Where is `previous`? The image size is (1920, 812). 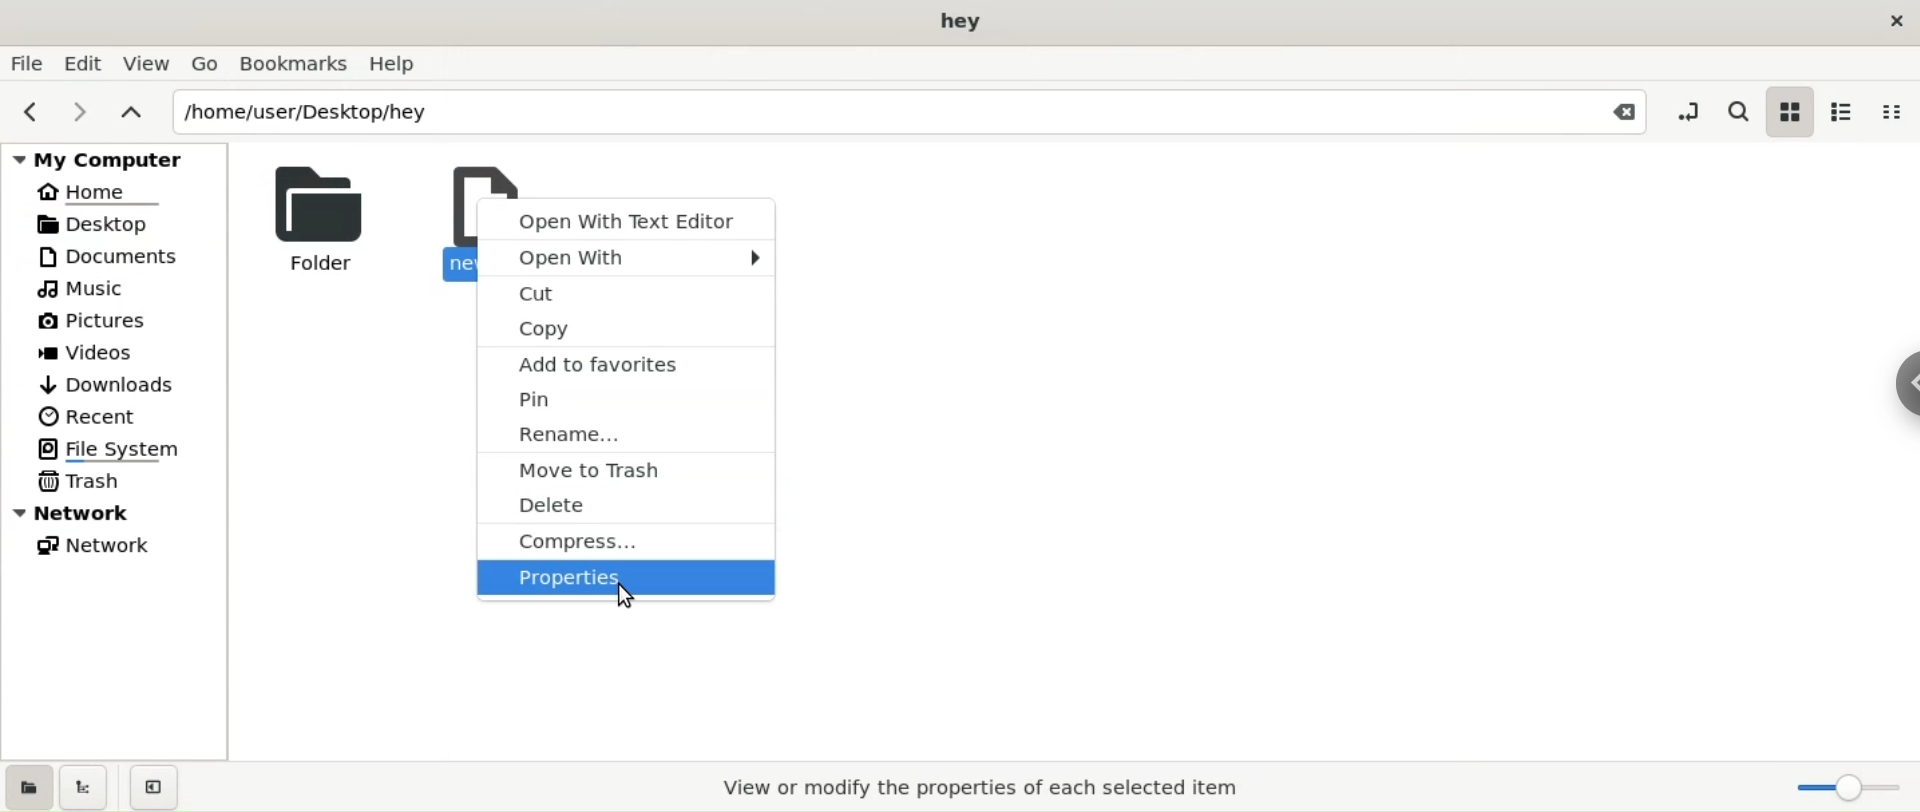
previous is located at coordinates (29, 108).